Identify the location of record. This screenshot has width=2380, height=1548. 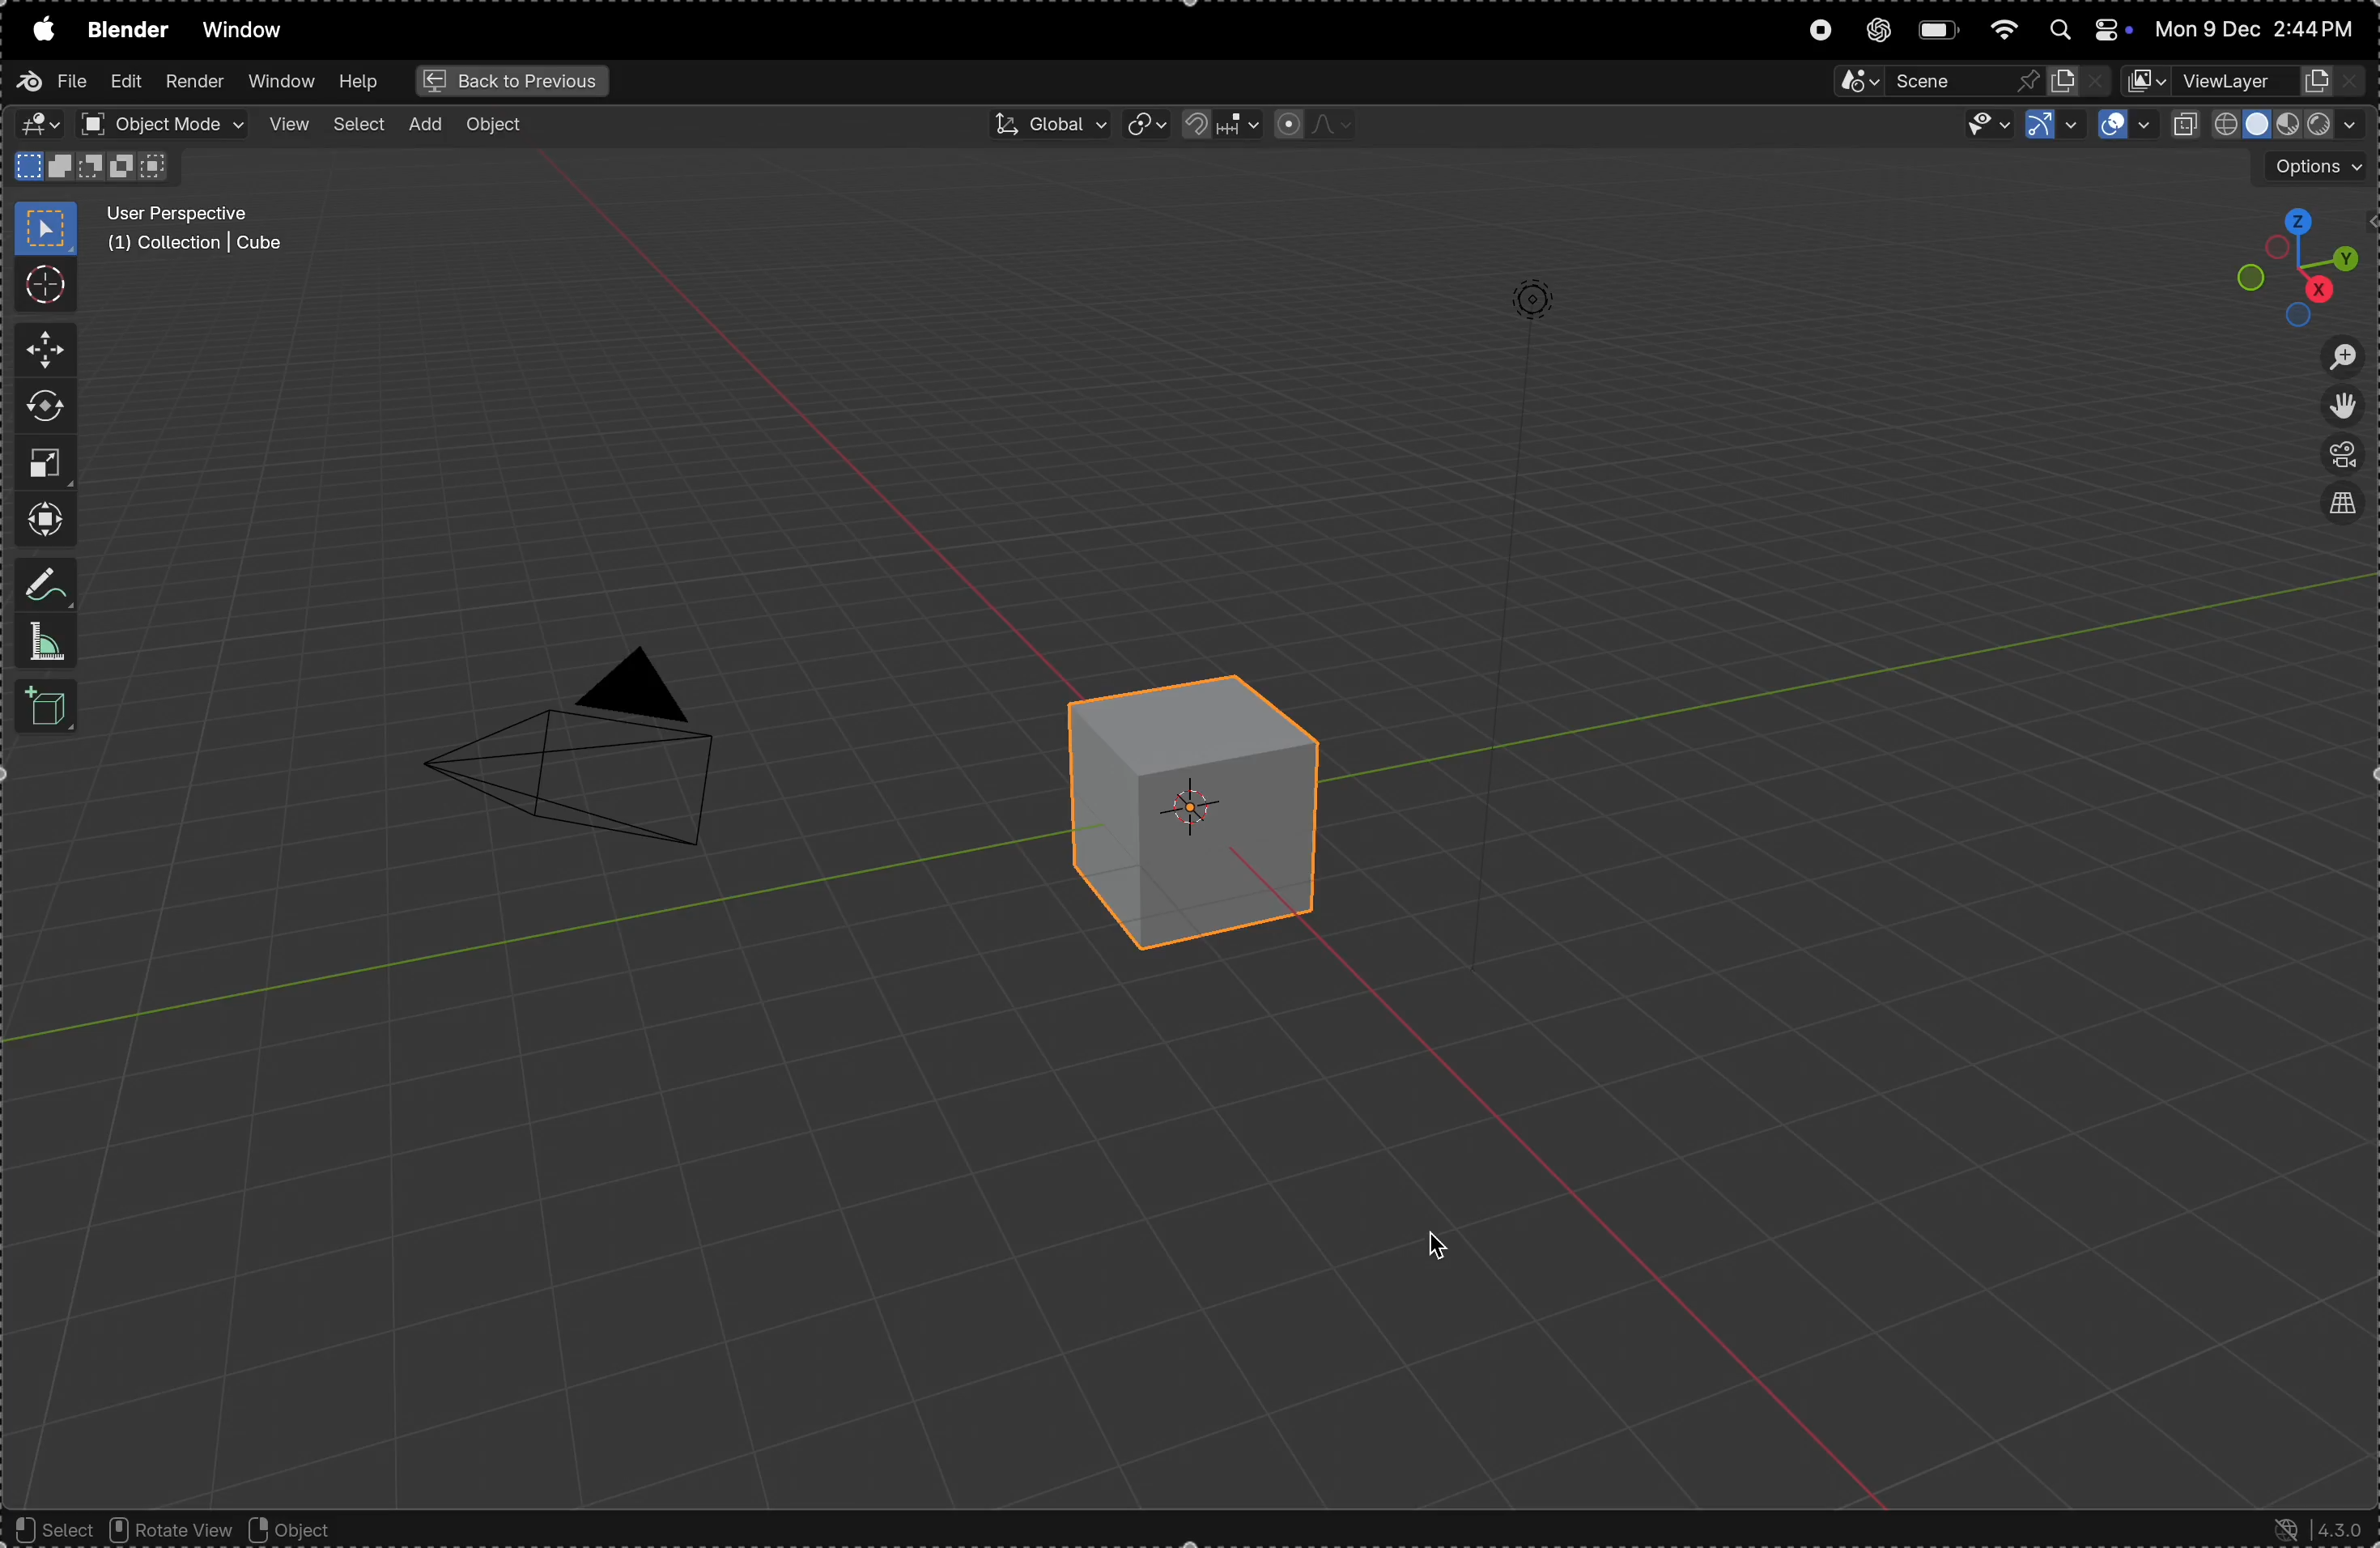
(1817, 35).